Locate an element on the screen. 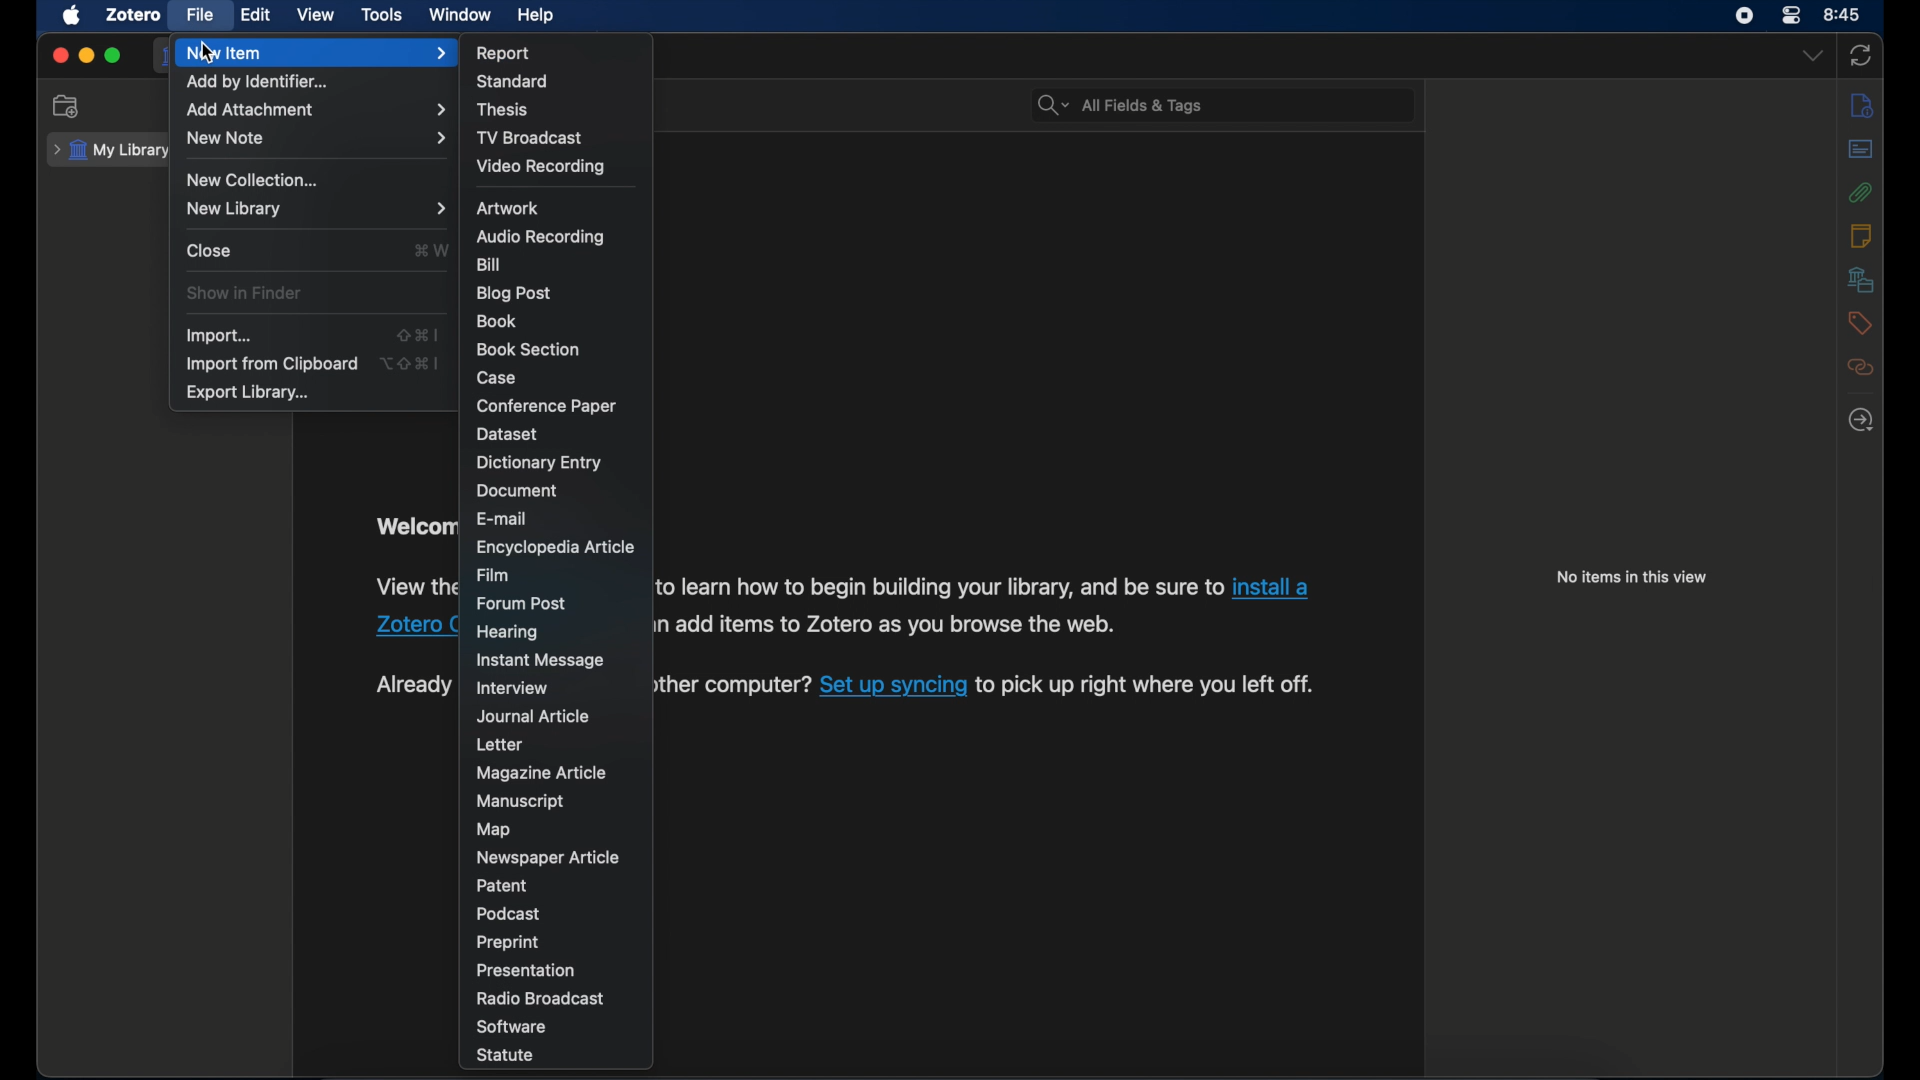 This screenshot has width=1920, height=1080. standard is located at coordinates (517, 81).